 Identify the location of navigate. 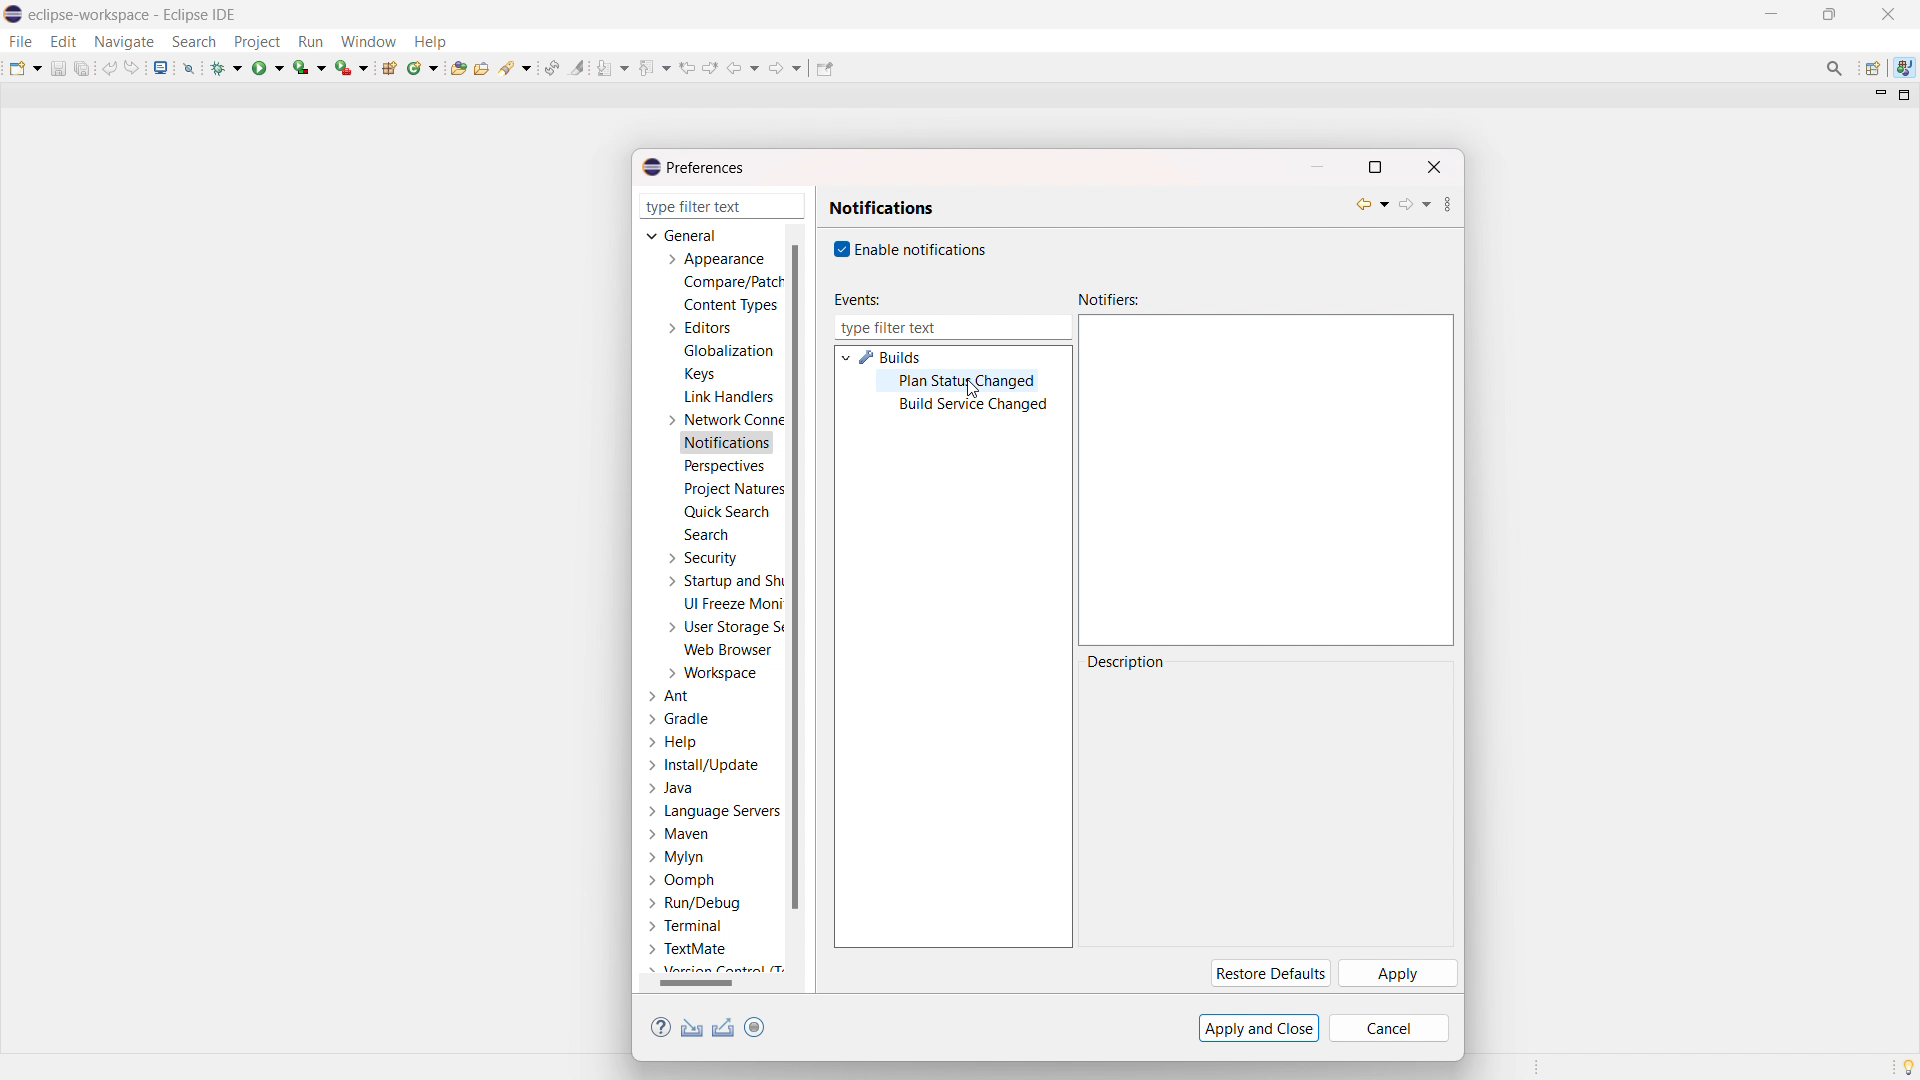
(123, 41).